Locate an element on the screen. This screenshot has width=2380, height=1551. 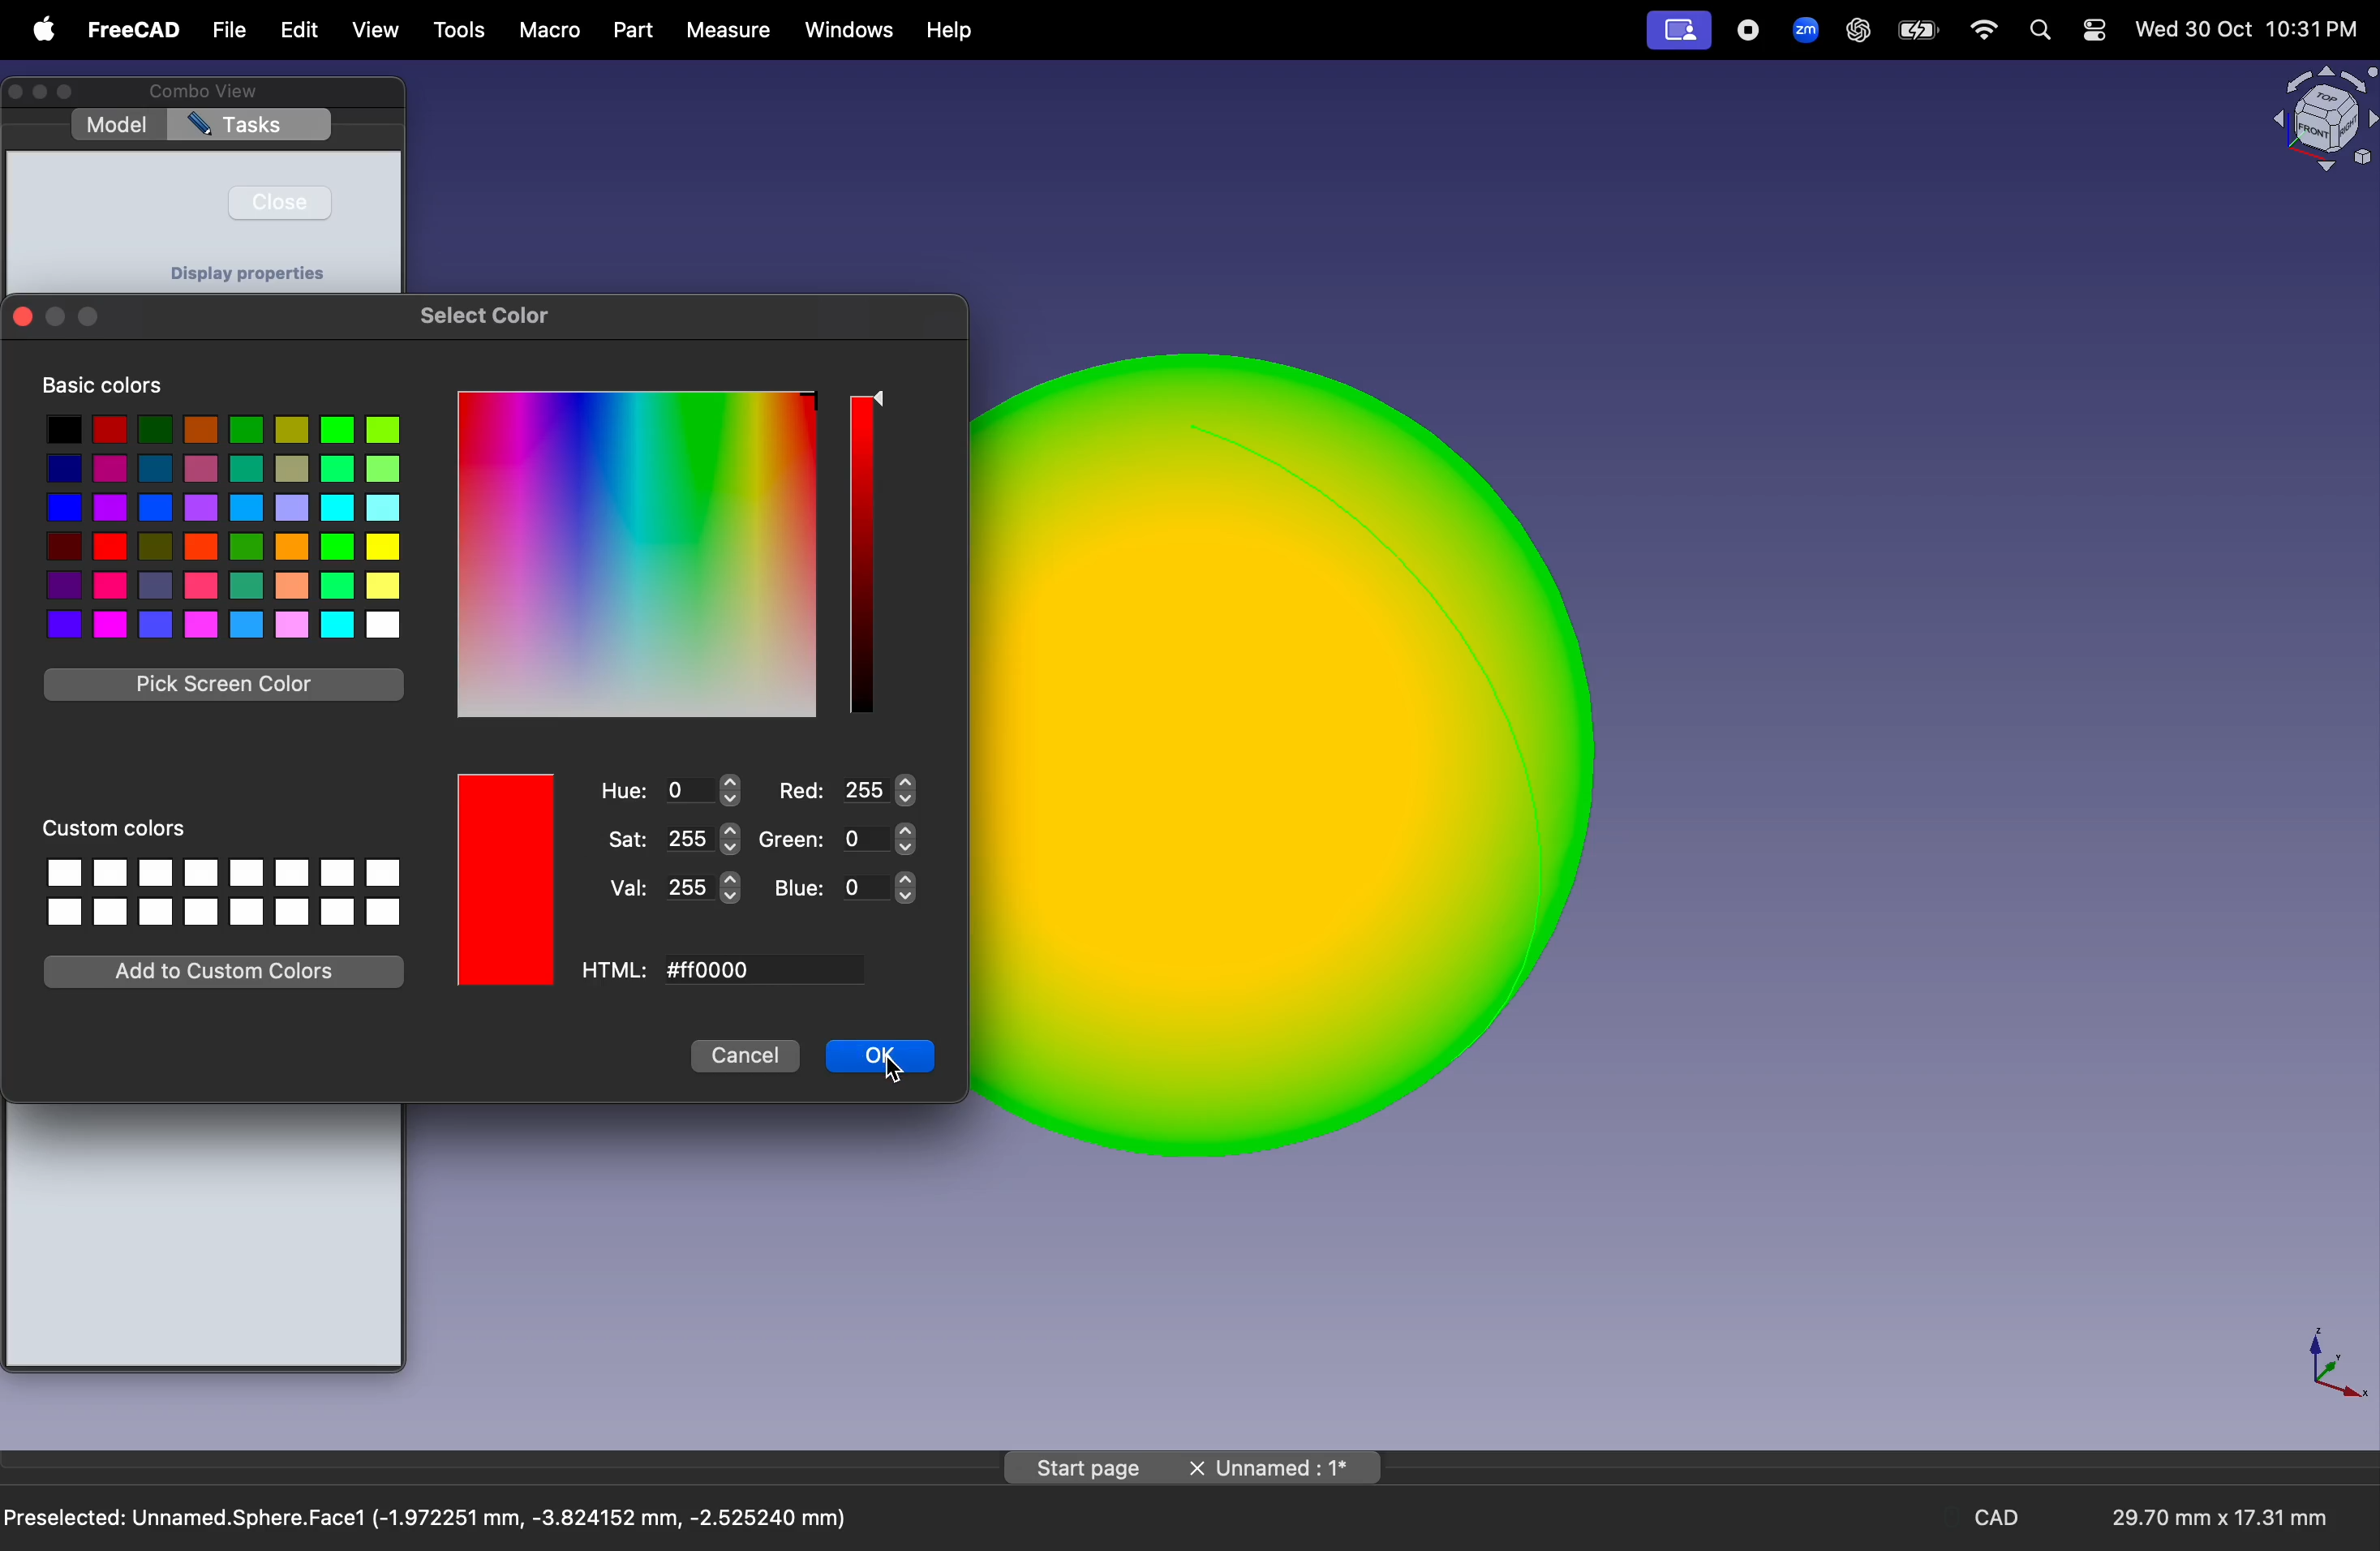
hue is located at coordinates (671, 791).